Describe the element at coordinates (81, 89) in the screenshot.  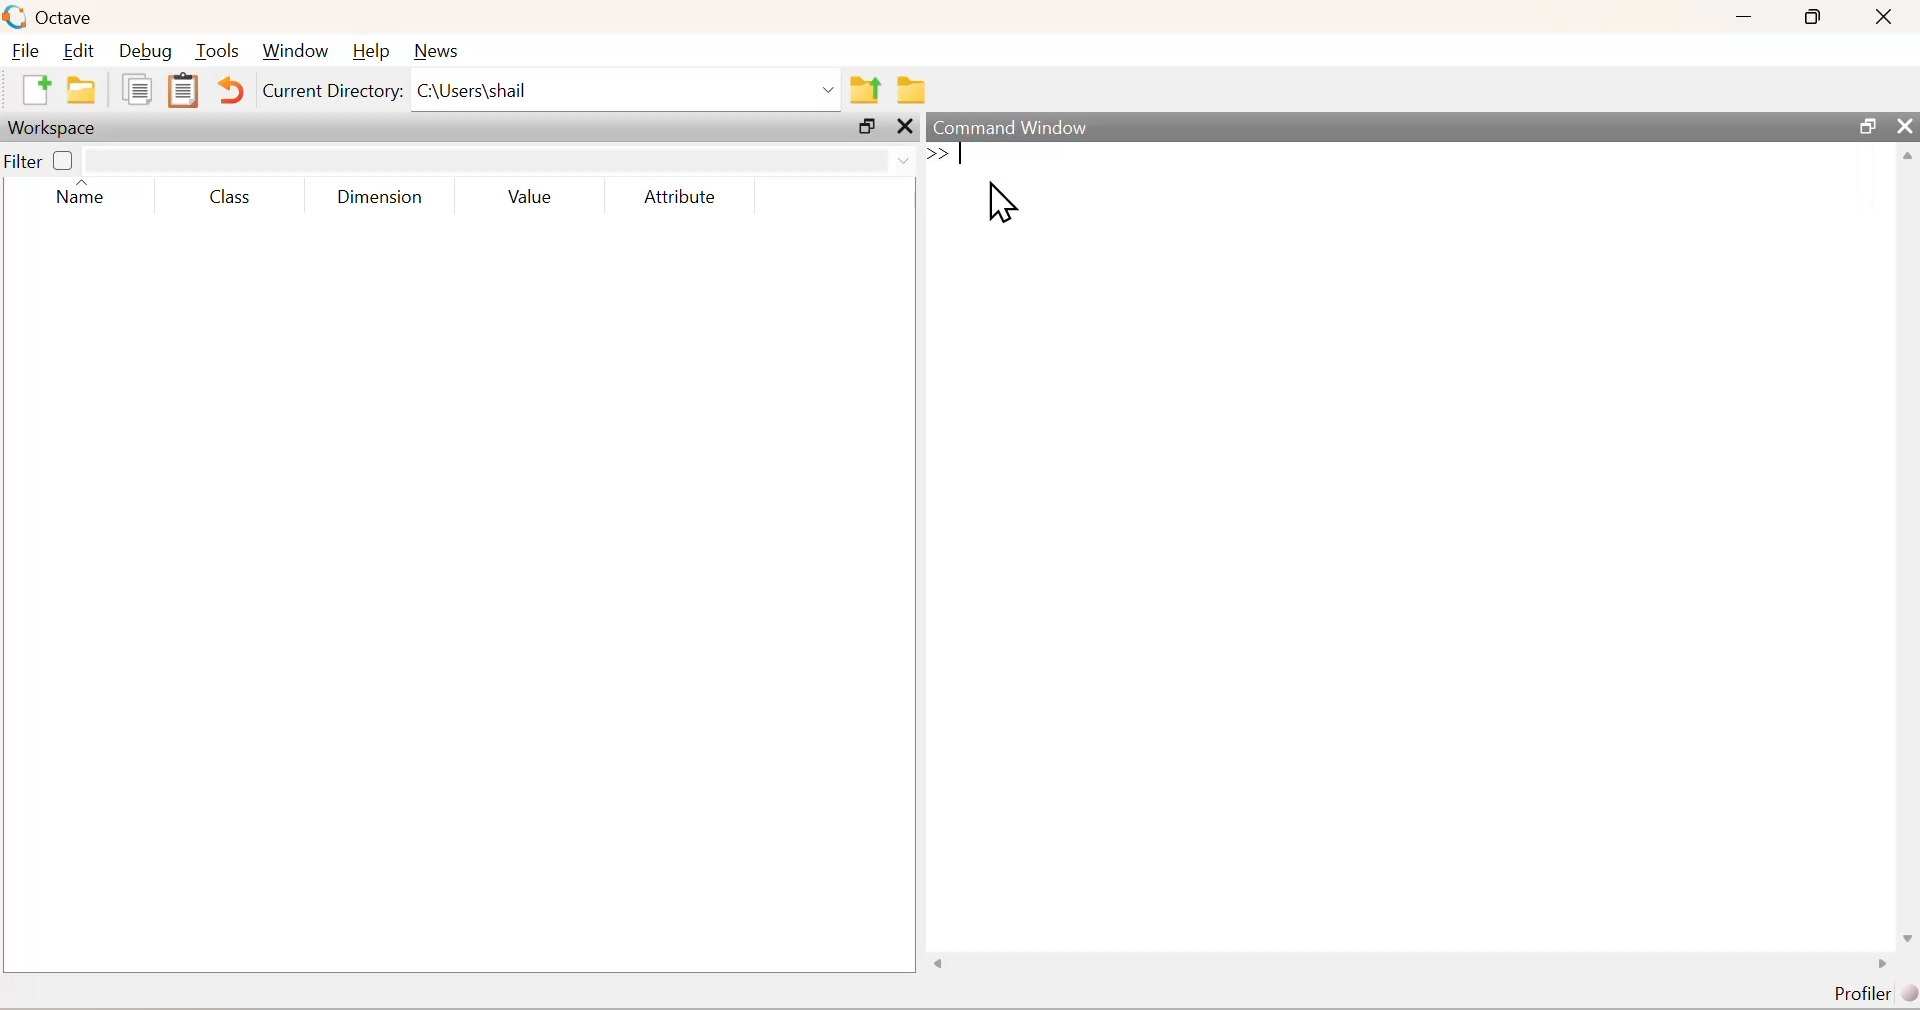
I see `folder` at that location.